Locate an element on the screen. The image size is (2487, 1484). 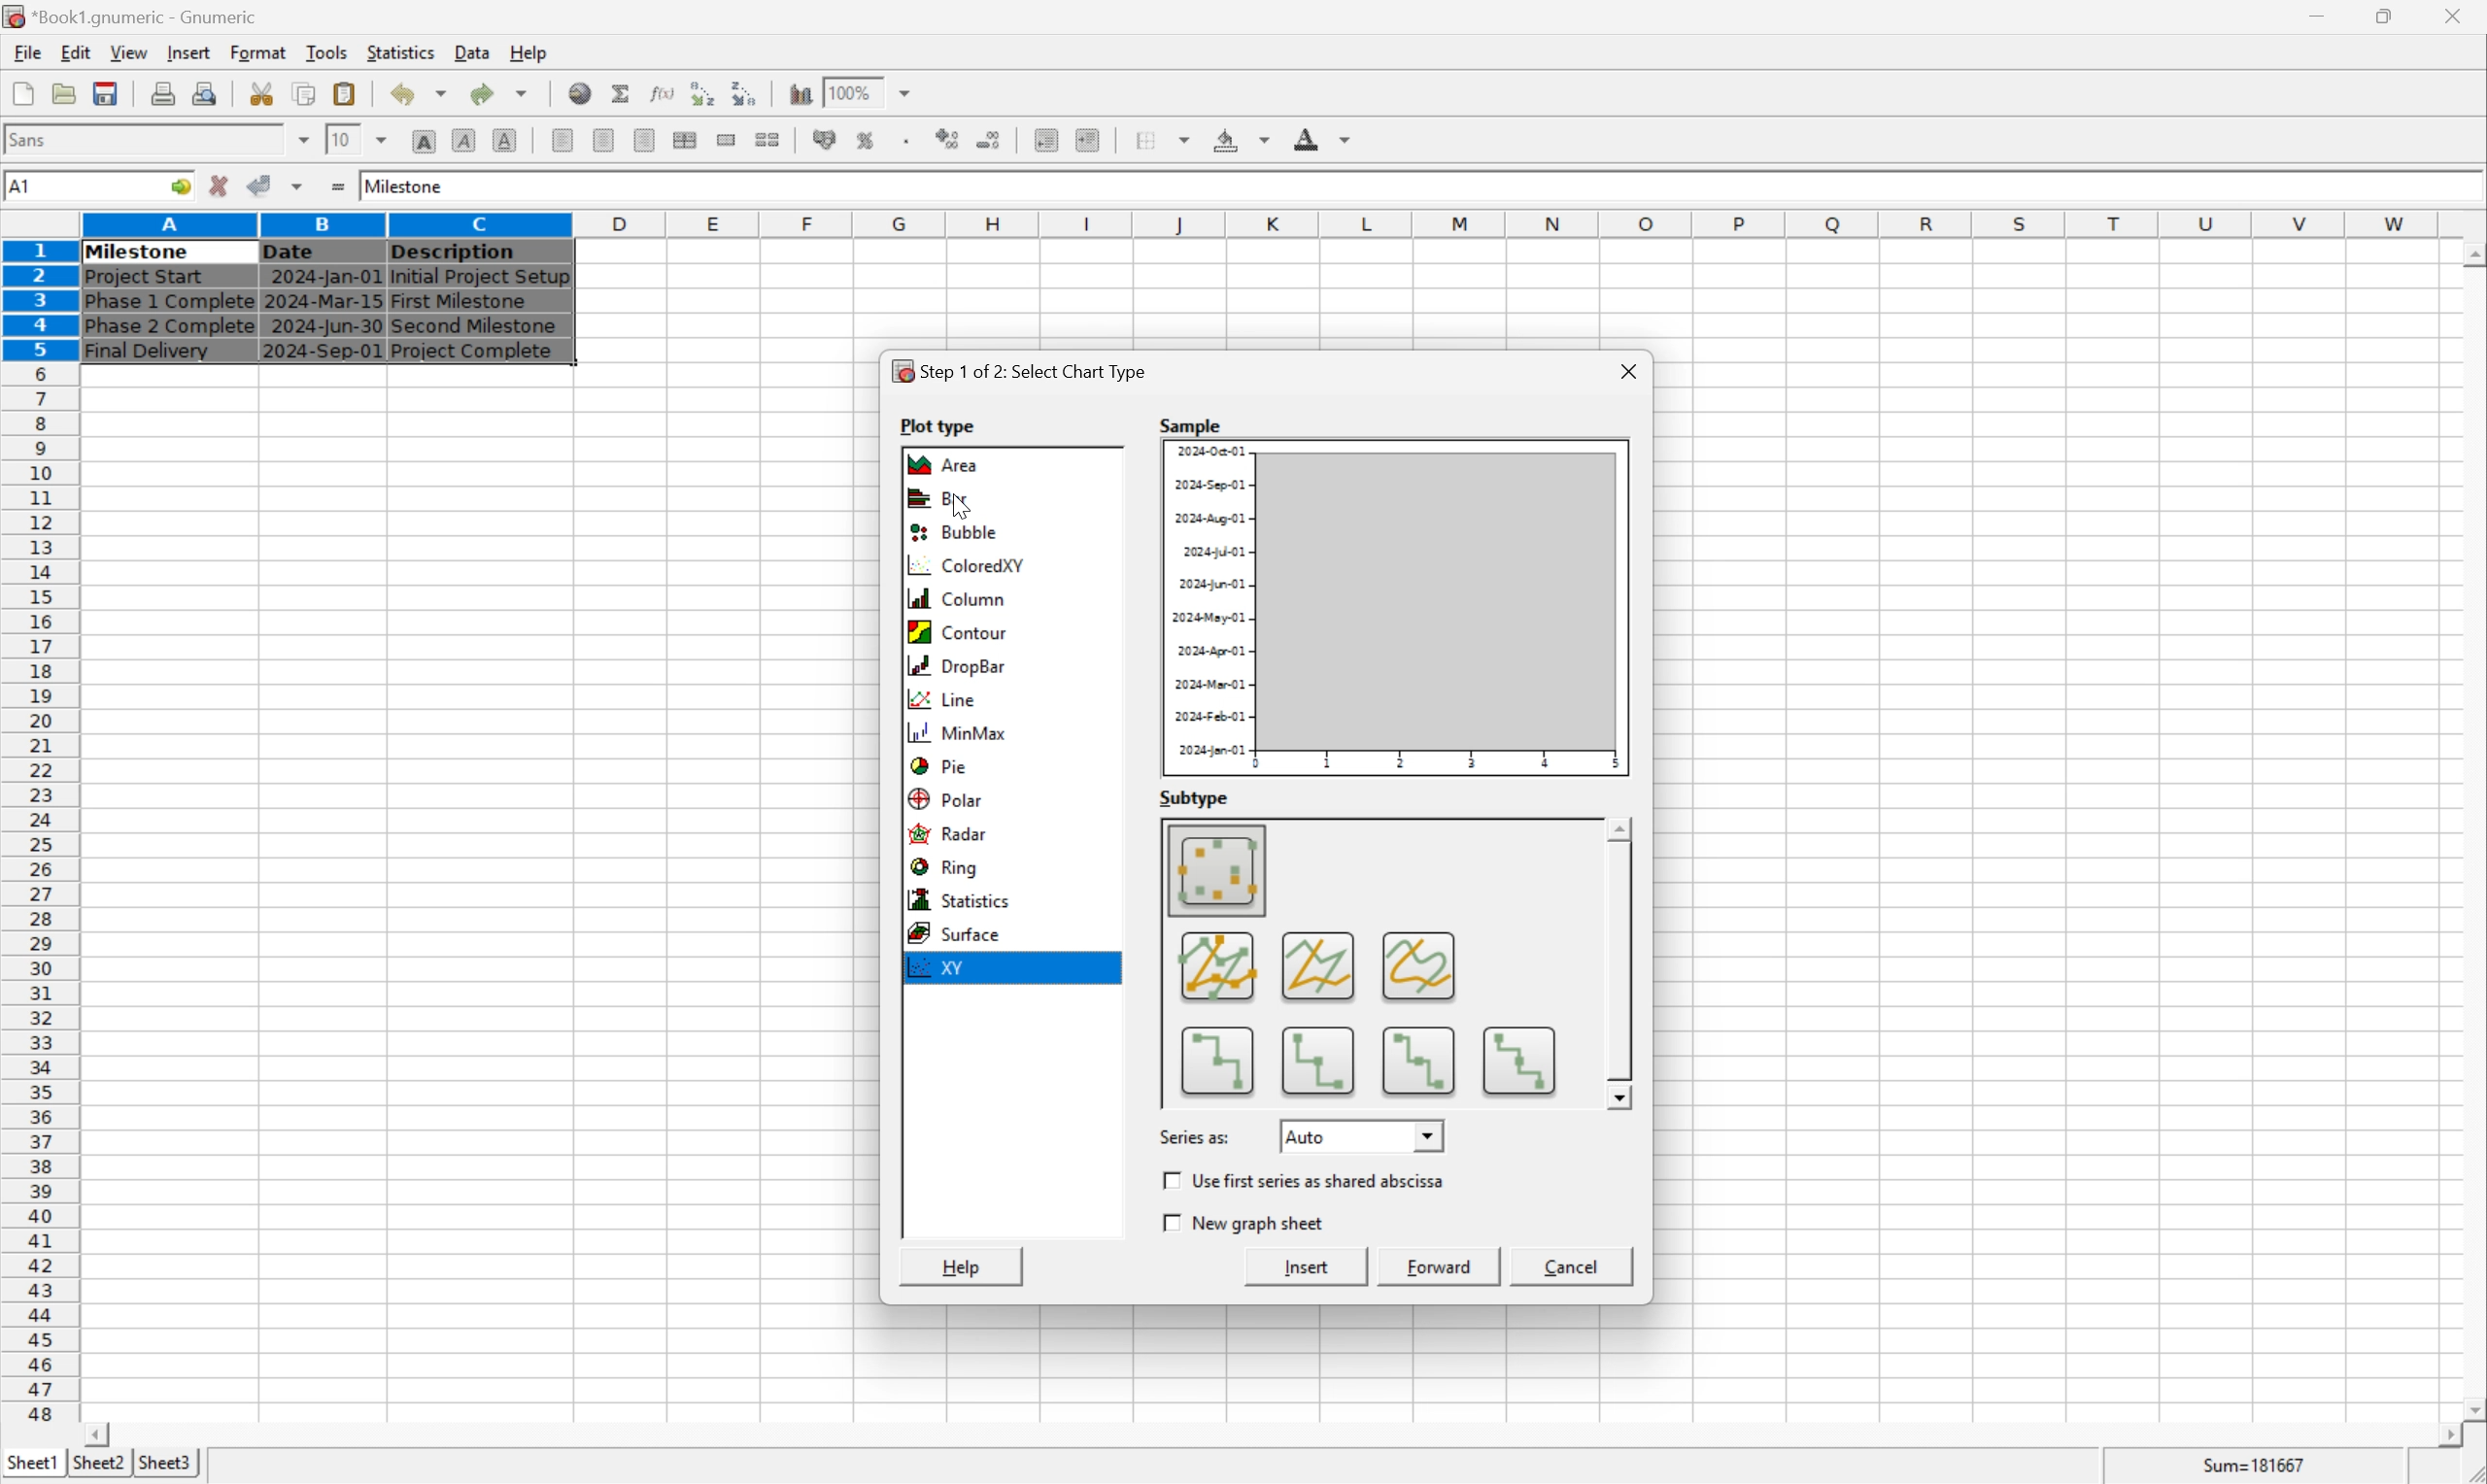
open a file is located at coordinates (67, 93).